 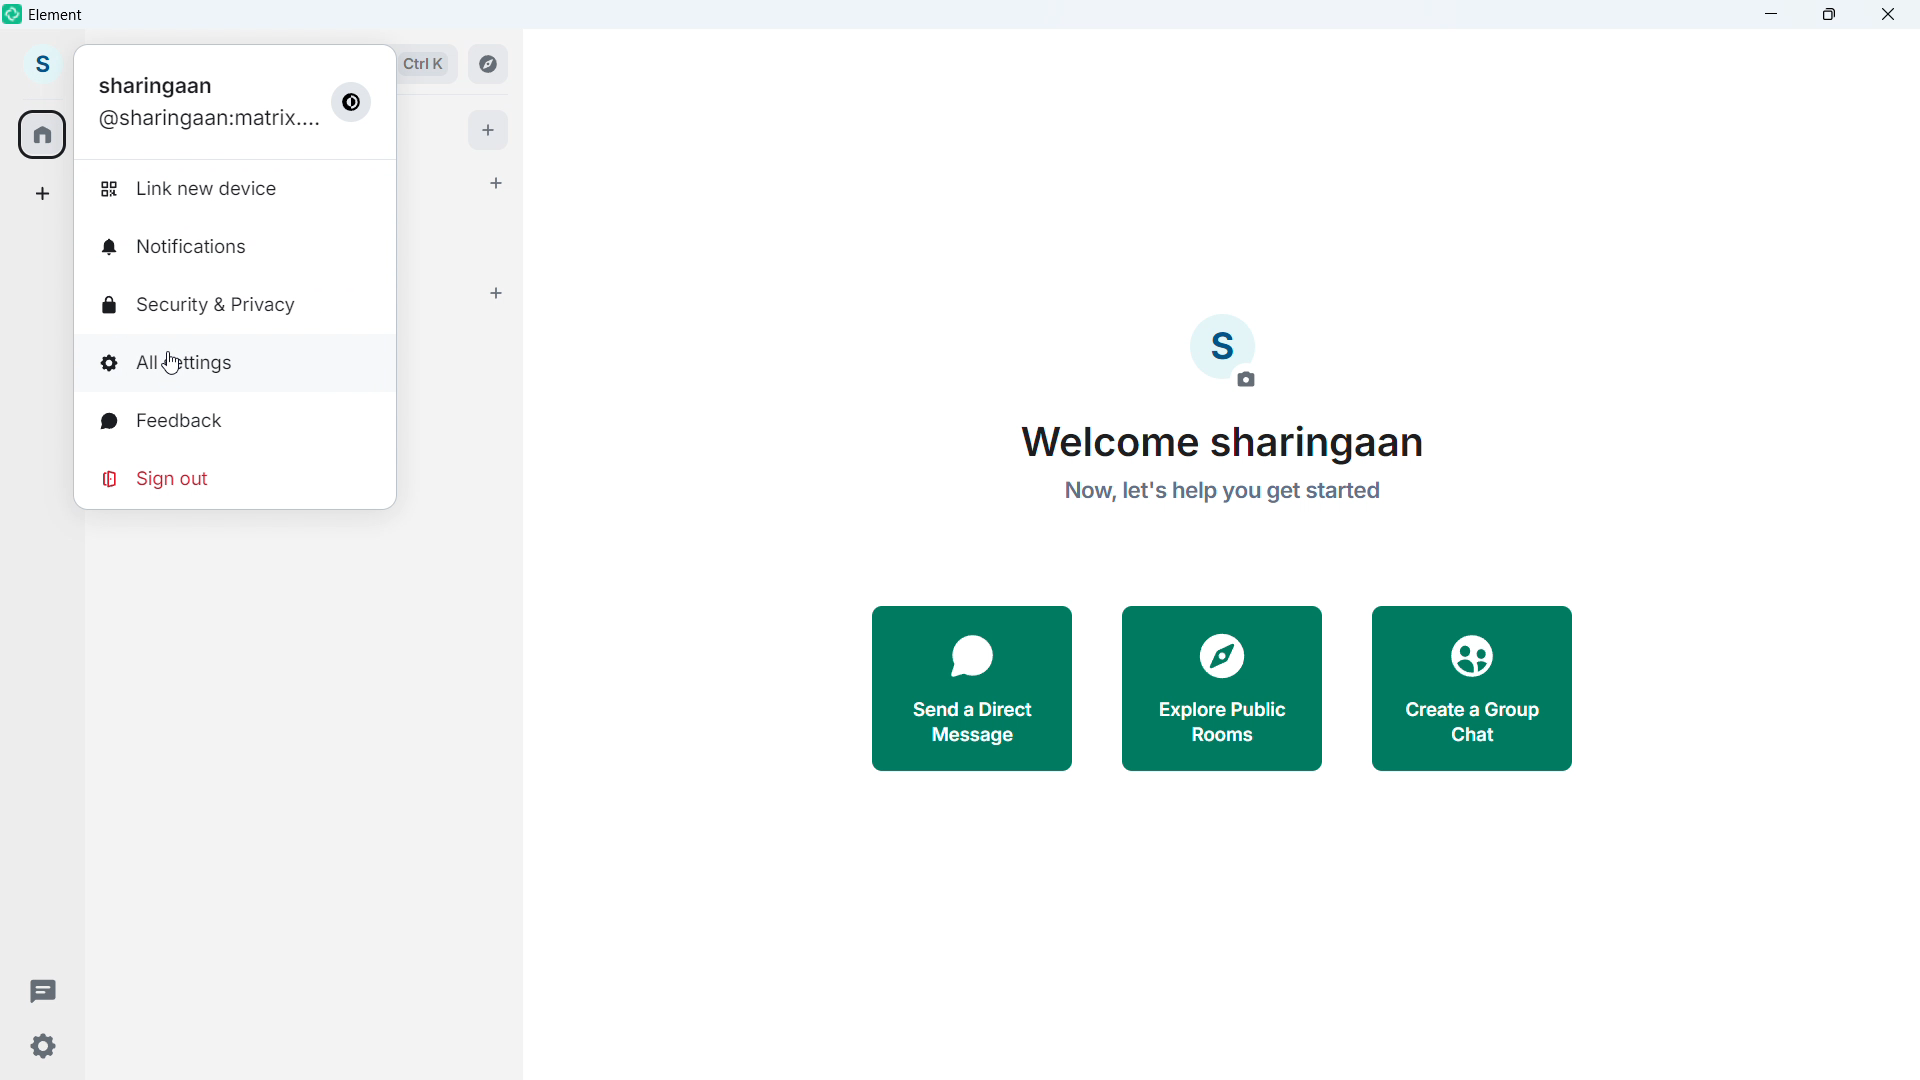 I want to click on All settings , so click(x=167, y=361).